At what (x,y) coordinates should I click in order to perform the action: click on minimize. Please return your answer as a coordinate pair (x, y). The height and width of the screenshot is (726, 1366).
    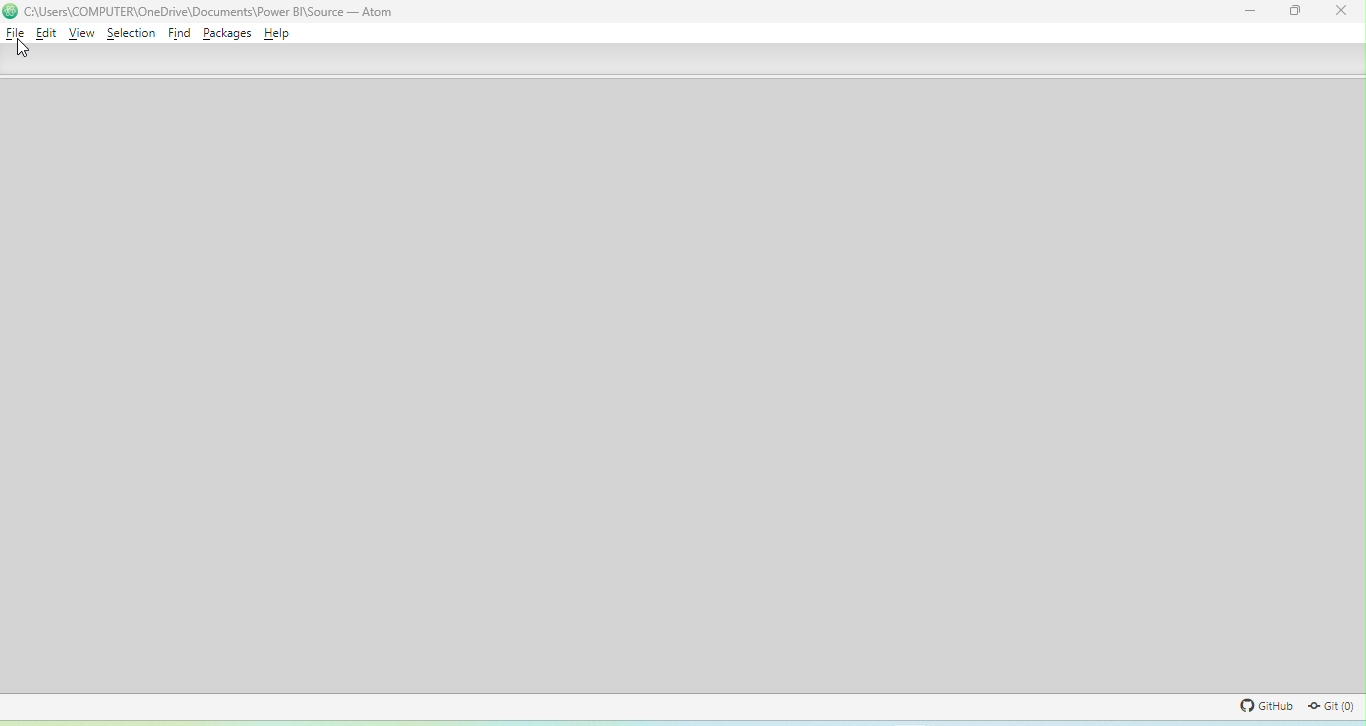
    Looking at the image, I should click on (1251, 11).